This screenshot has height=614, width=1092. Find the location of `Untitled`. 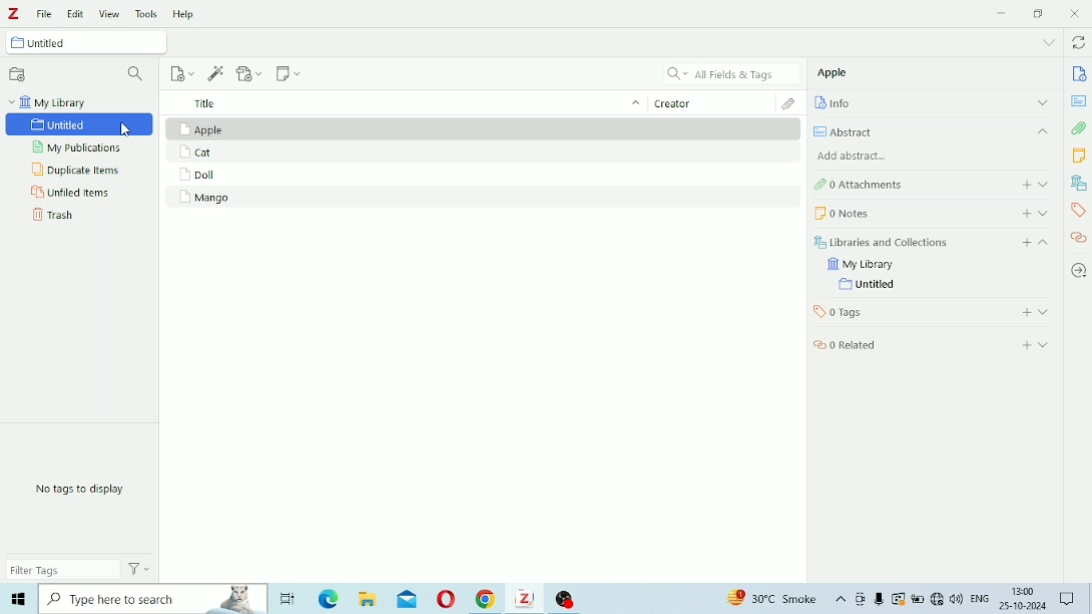

Untitled is located at coordinates (870, 285).